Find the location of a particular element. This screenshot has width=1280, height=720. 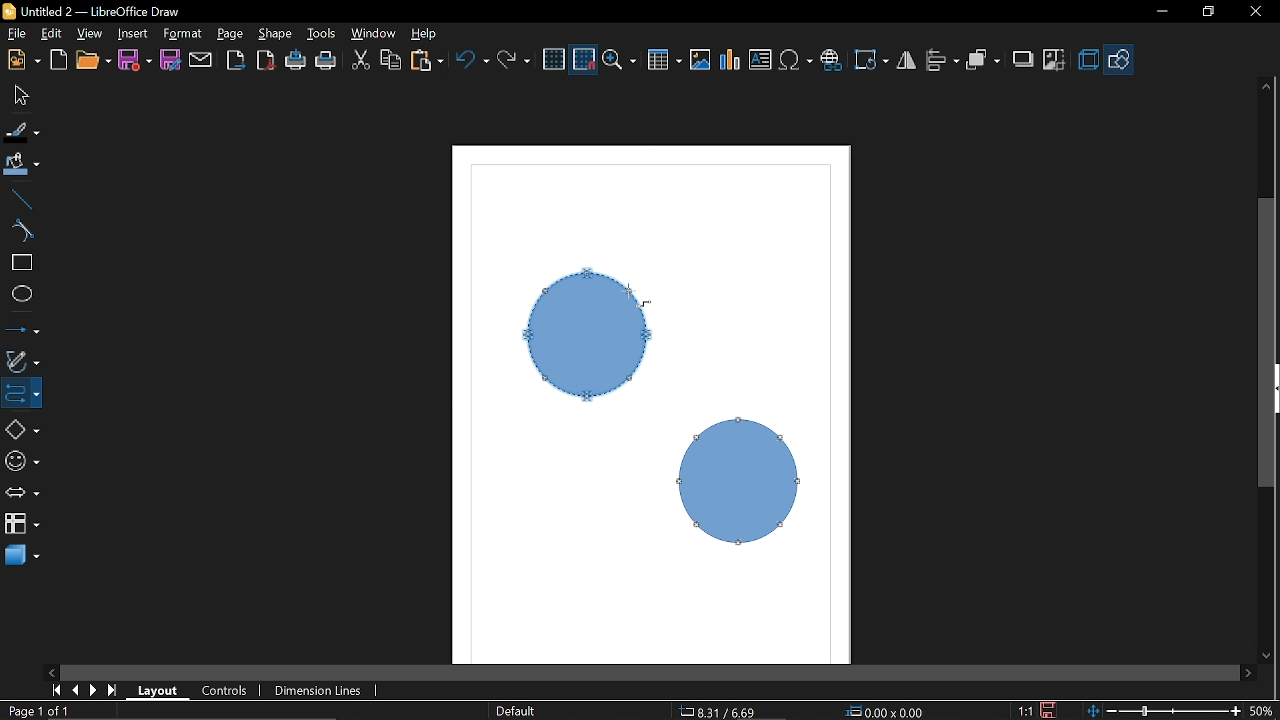

Crop is located at coordinates (1052, 60).